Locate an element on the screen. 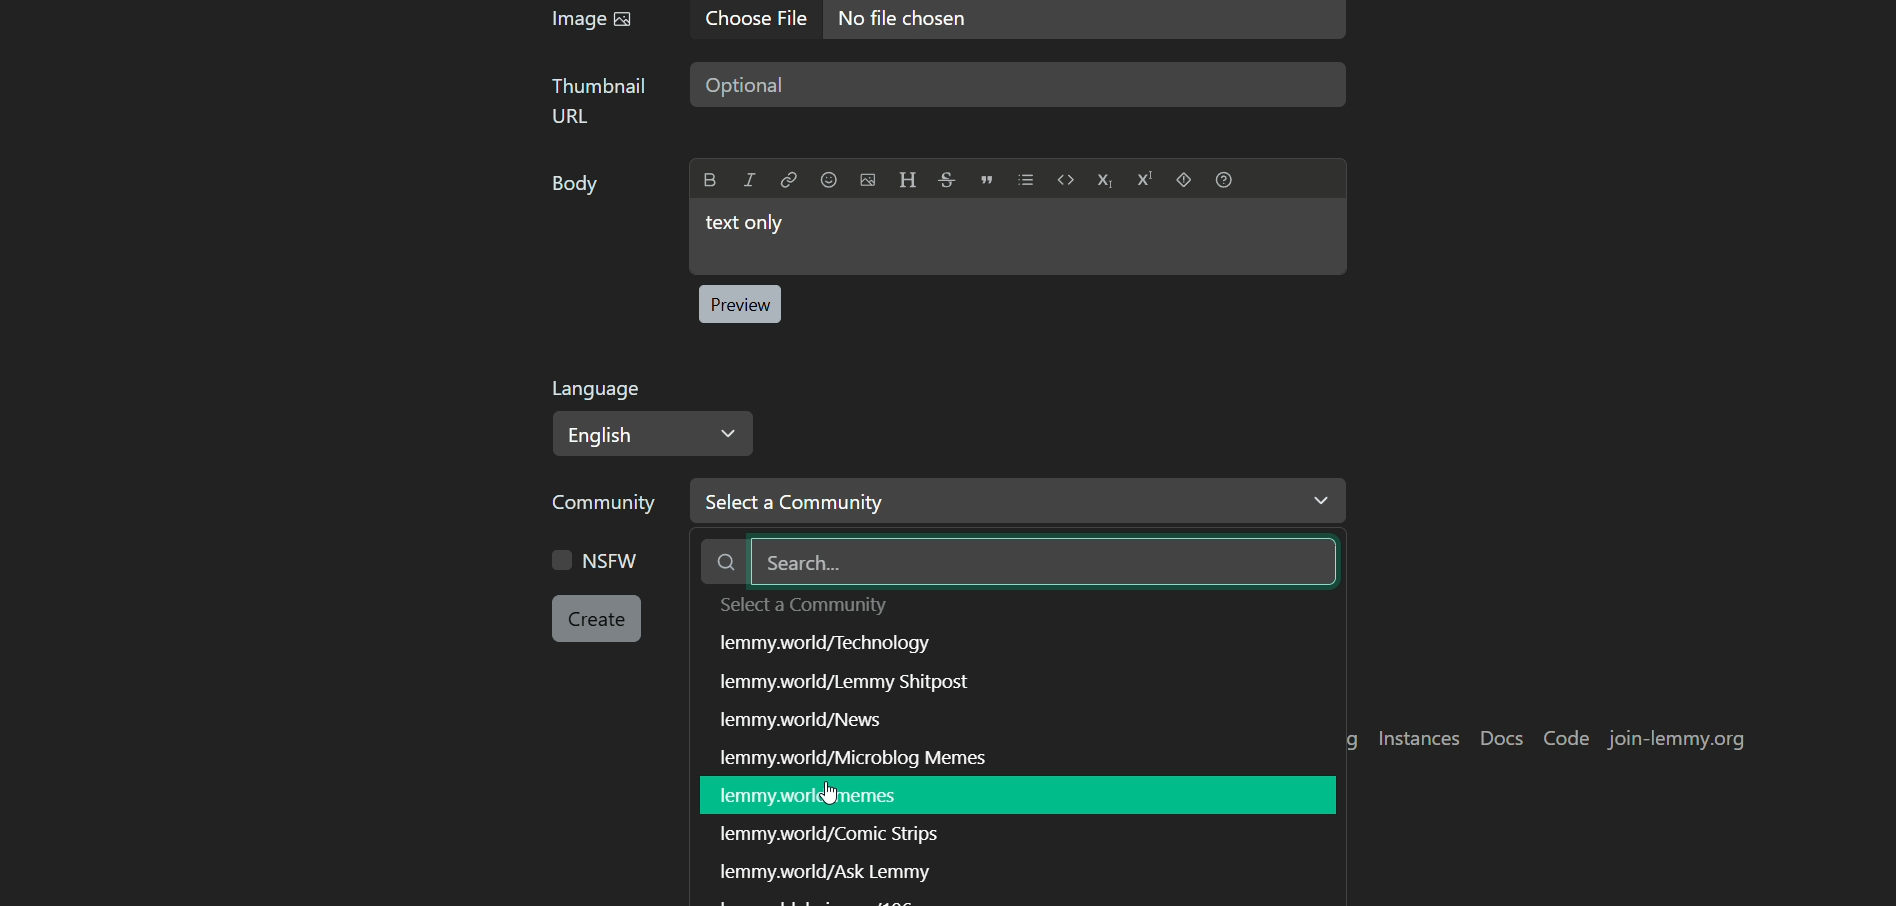 This screenshot has width=1896, height=906. Select language is located at coordinates (653, 434).